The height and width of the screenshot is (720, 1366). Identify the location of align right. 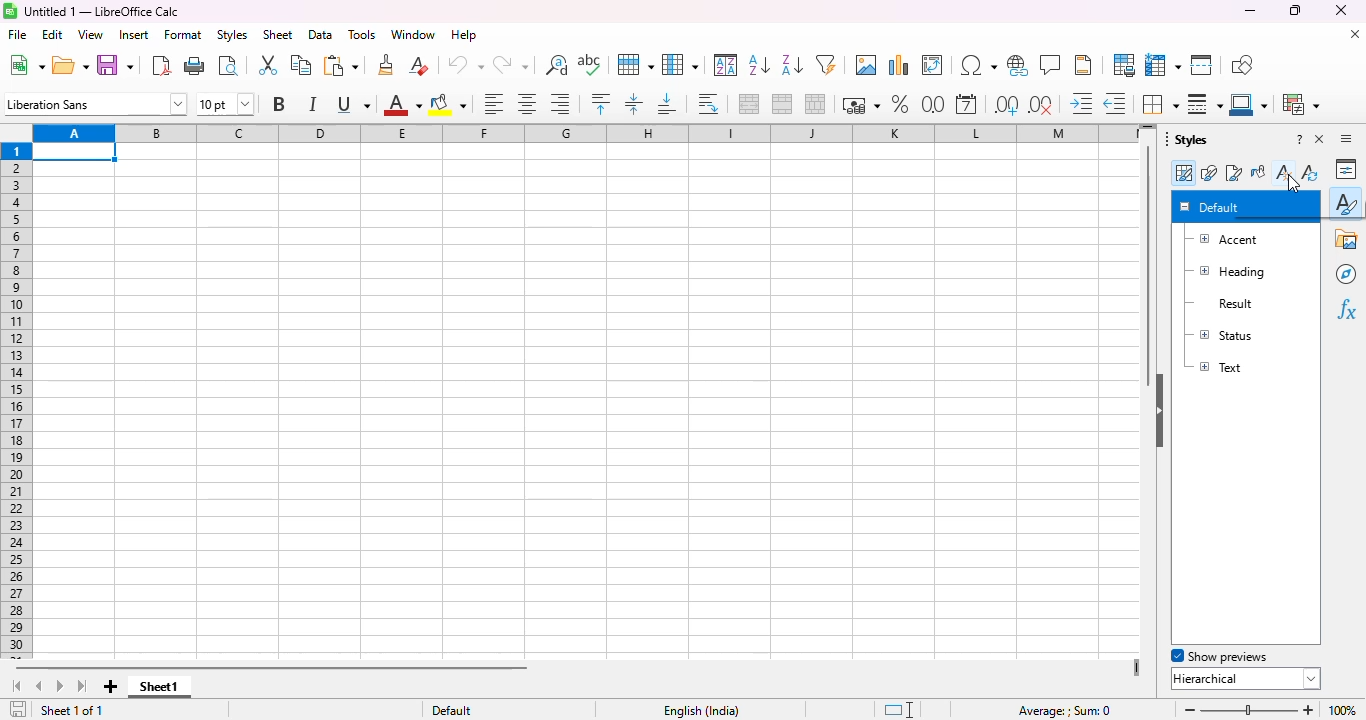
(559, 103).